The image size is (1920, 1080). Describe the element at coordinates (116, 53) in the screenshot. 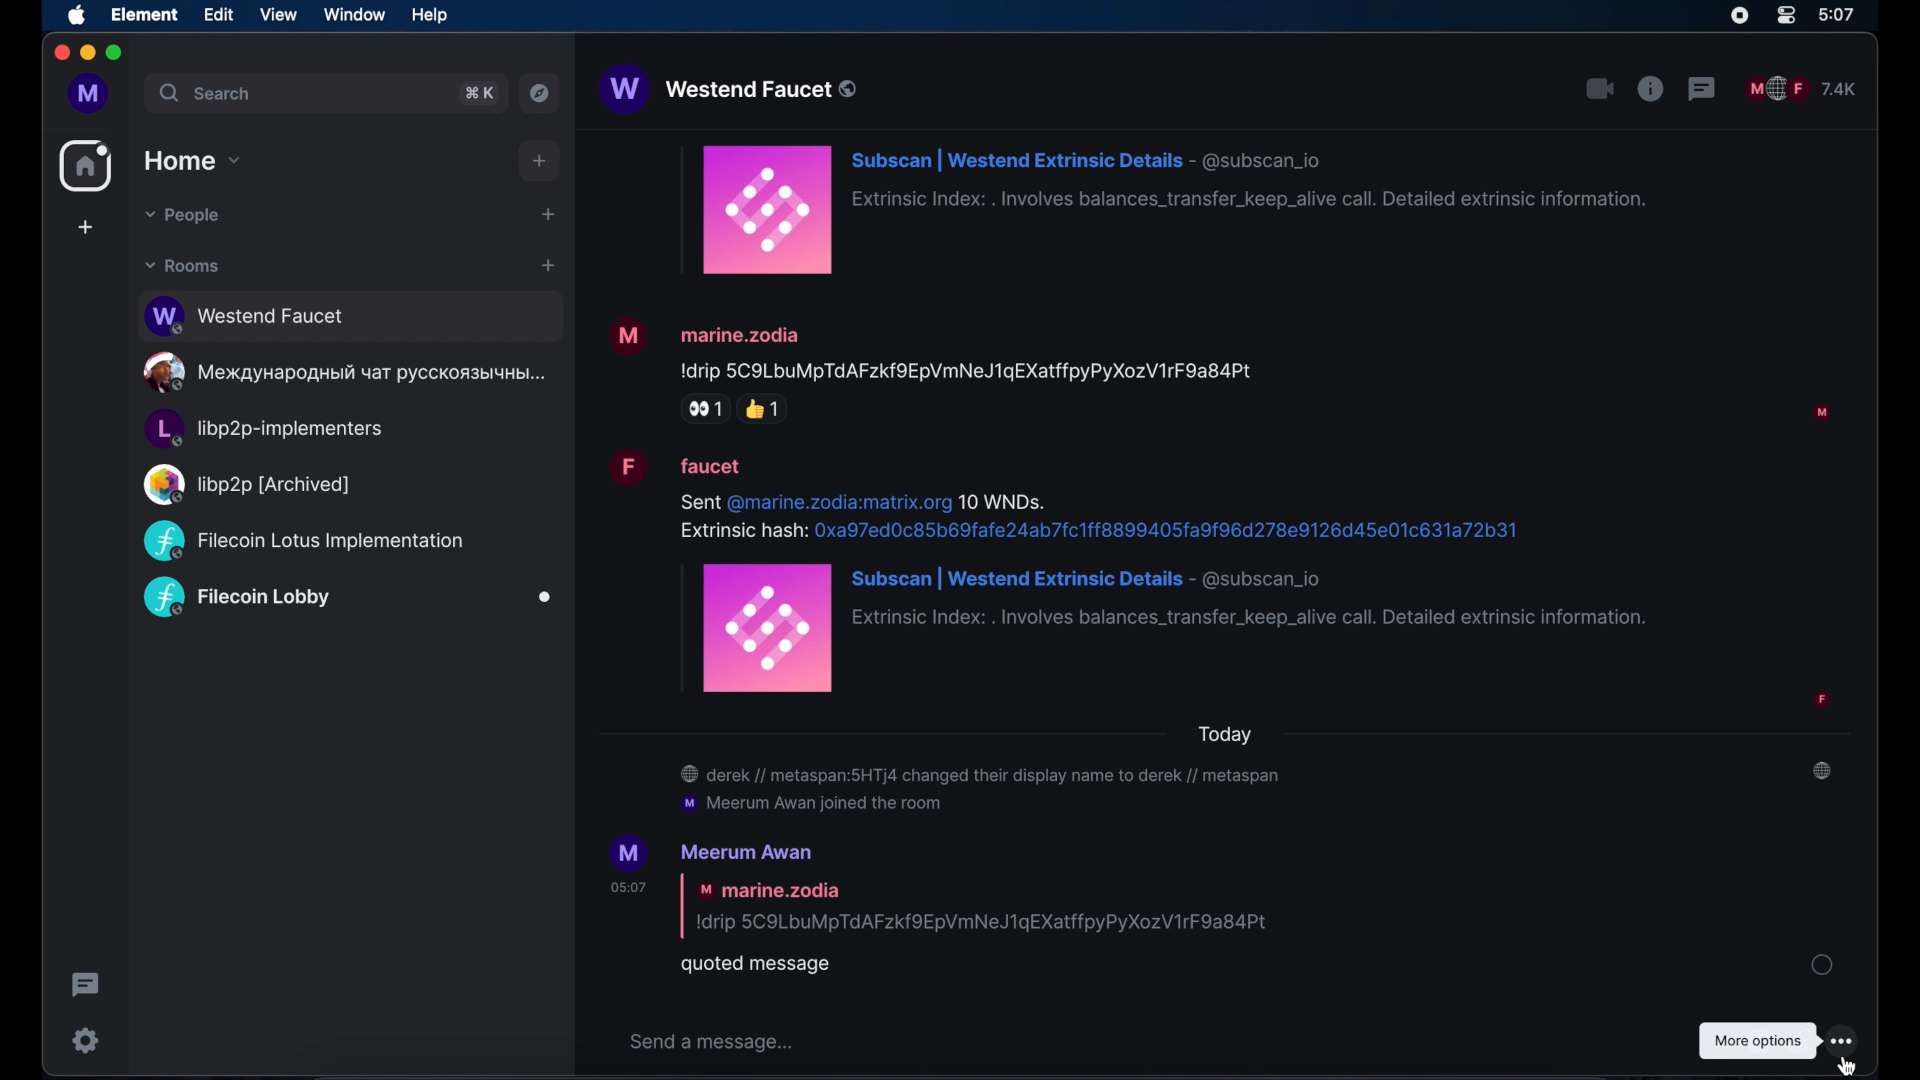

I see `maximize` at that location.